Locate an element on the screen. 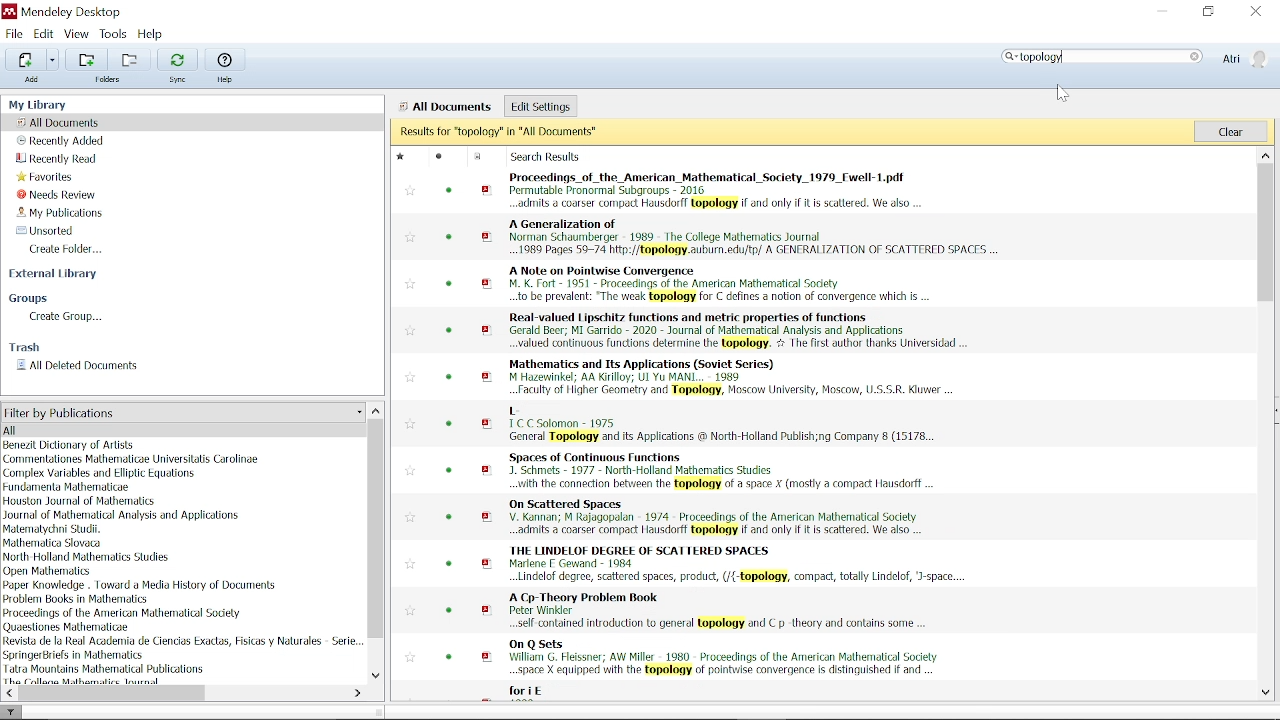 The height and width of the screenshot is (720, 1280). folders is located at coordinates (113, 82).